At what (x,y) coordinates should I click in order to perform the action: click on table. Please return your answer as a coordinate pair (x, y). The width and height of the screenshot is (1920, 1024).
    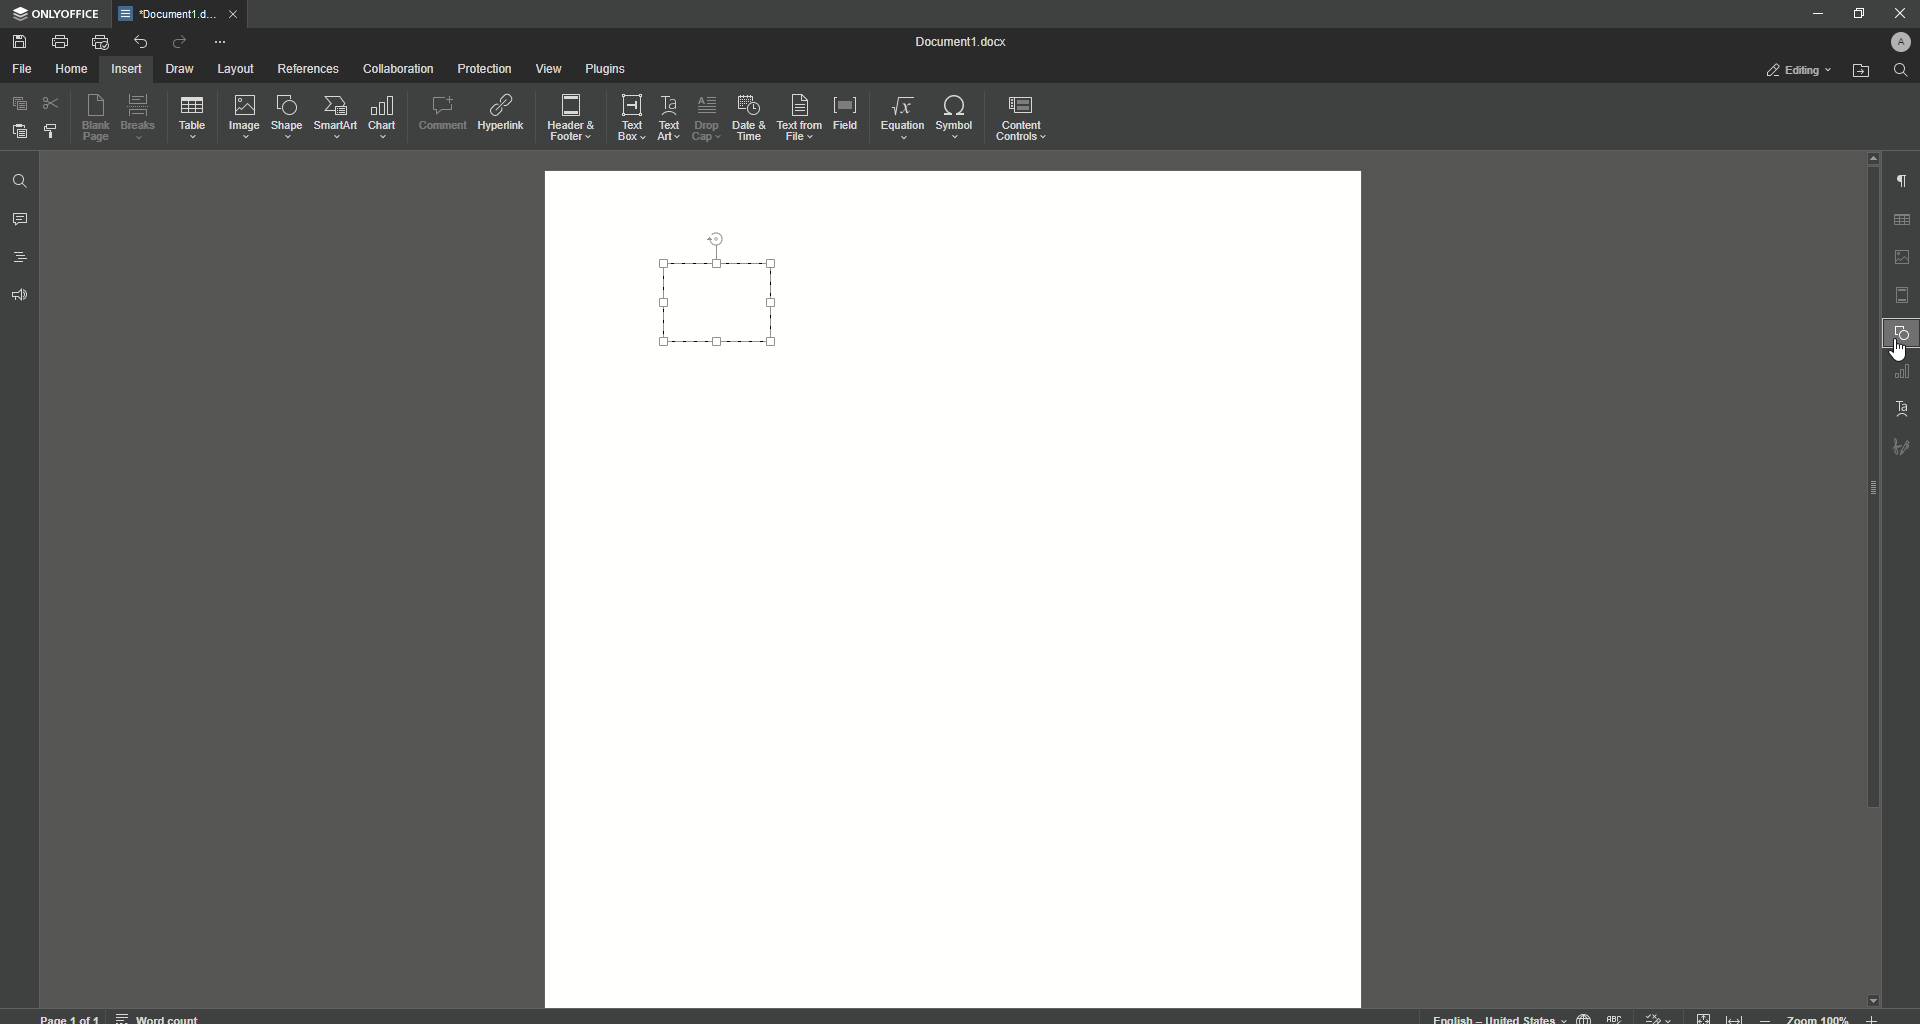
    Looking at the image, I should click on (1900, 372).